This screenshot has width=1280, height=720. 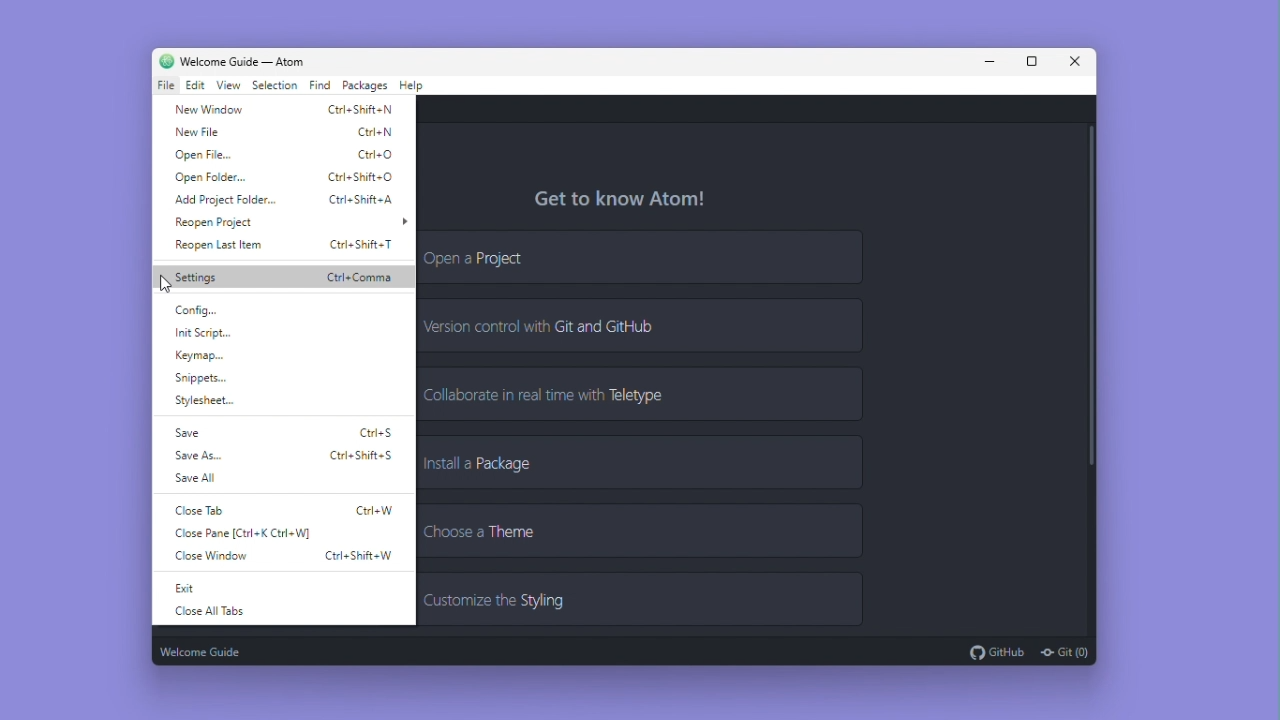 What do you see at coordinates (202, 381) in the screenshot?
I see `snippets` at bounding box center [202, 381].